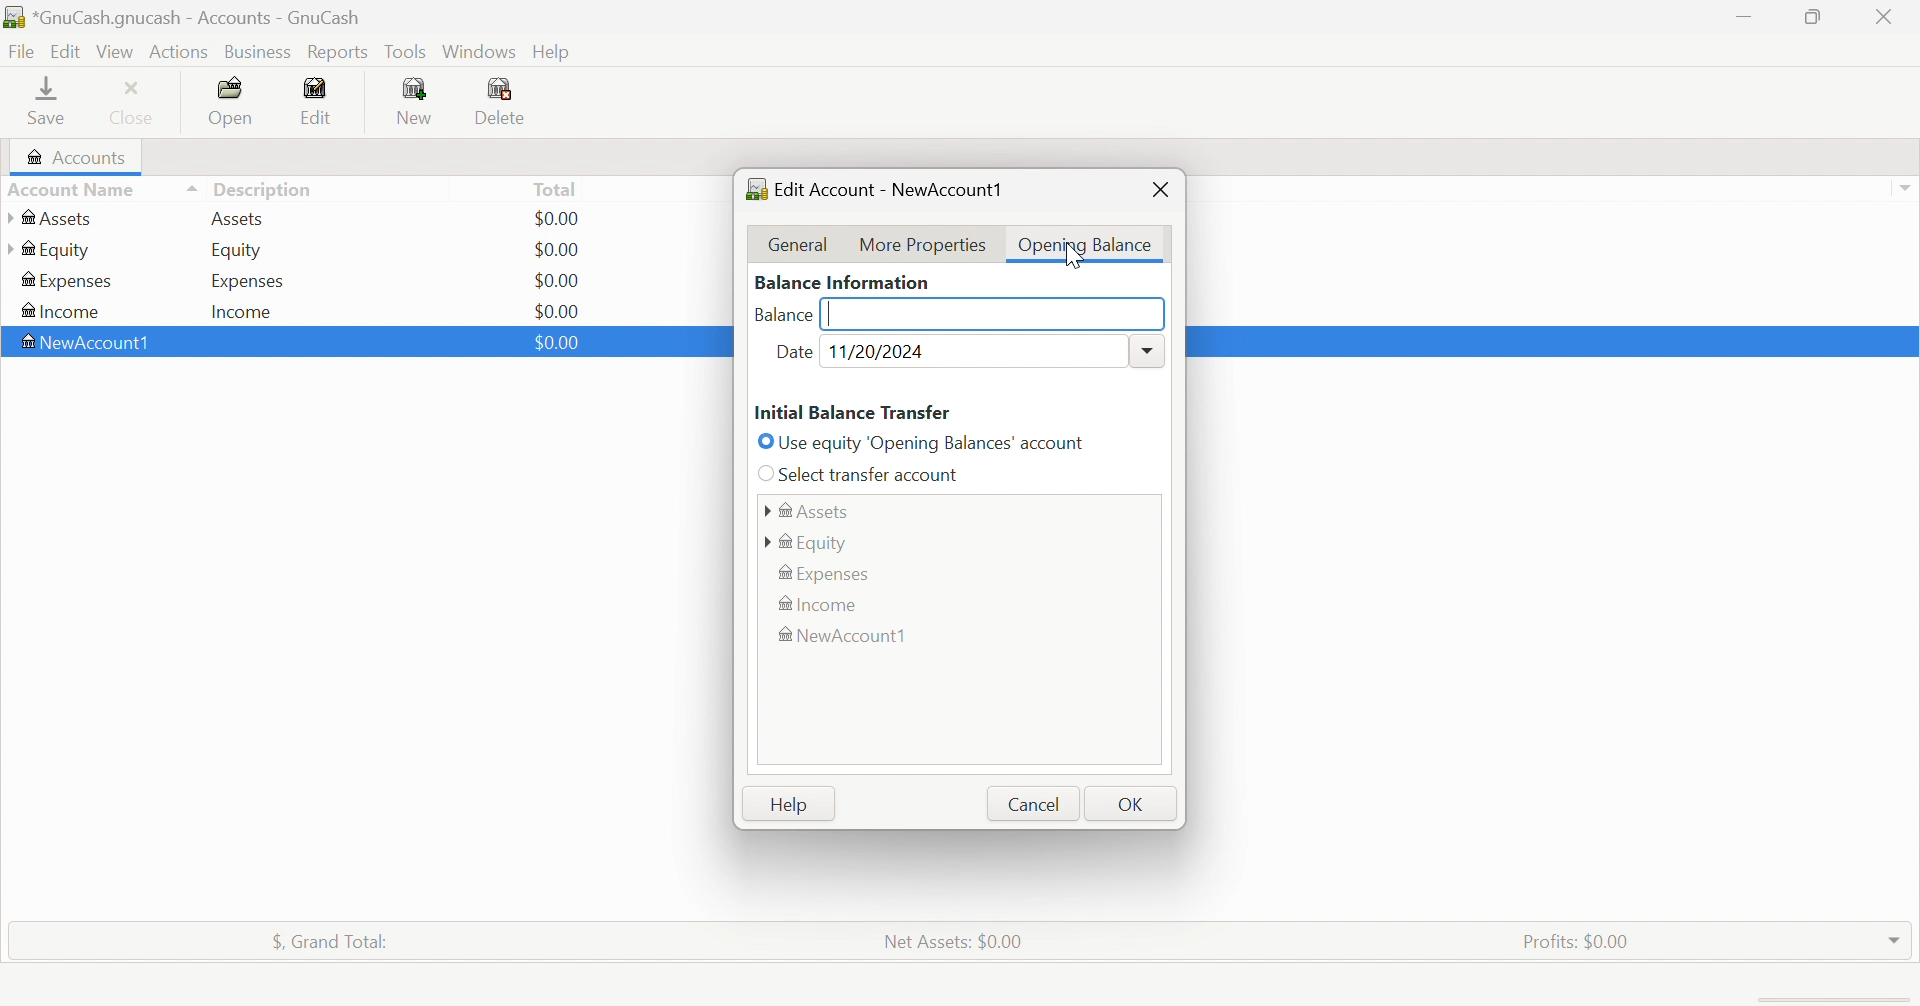 This screenshot has width=1920, height=1006. What do you see at coordinates (184, 17) in the screenshot?
I see `*GnuCash.gnucash - Accounts - GnuCash` at bounding box center [184, 17].